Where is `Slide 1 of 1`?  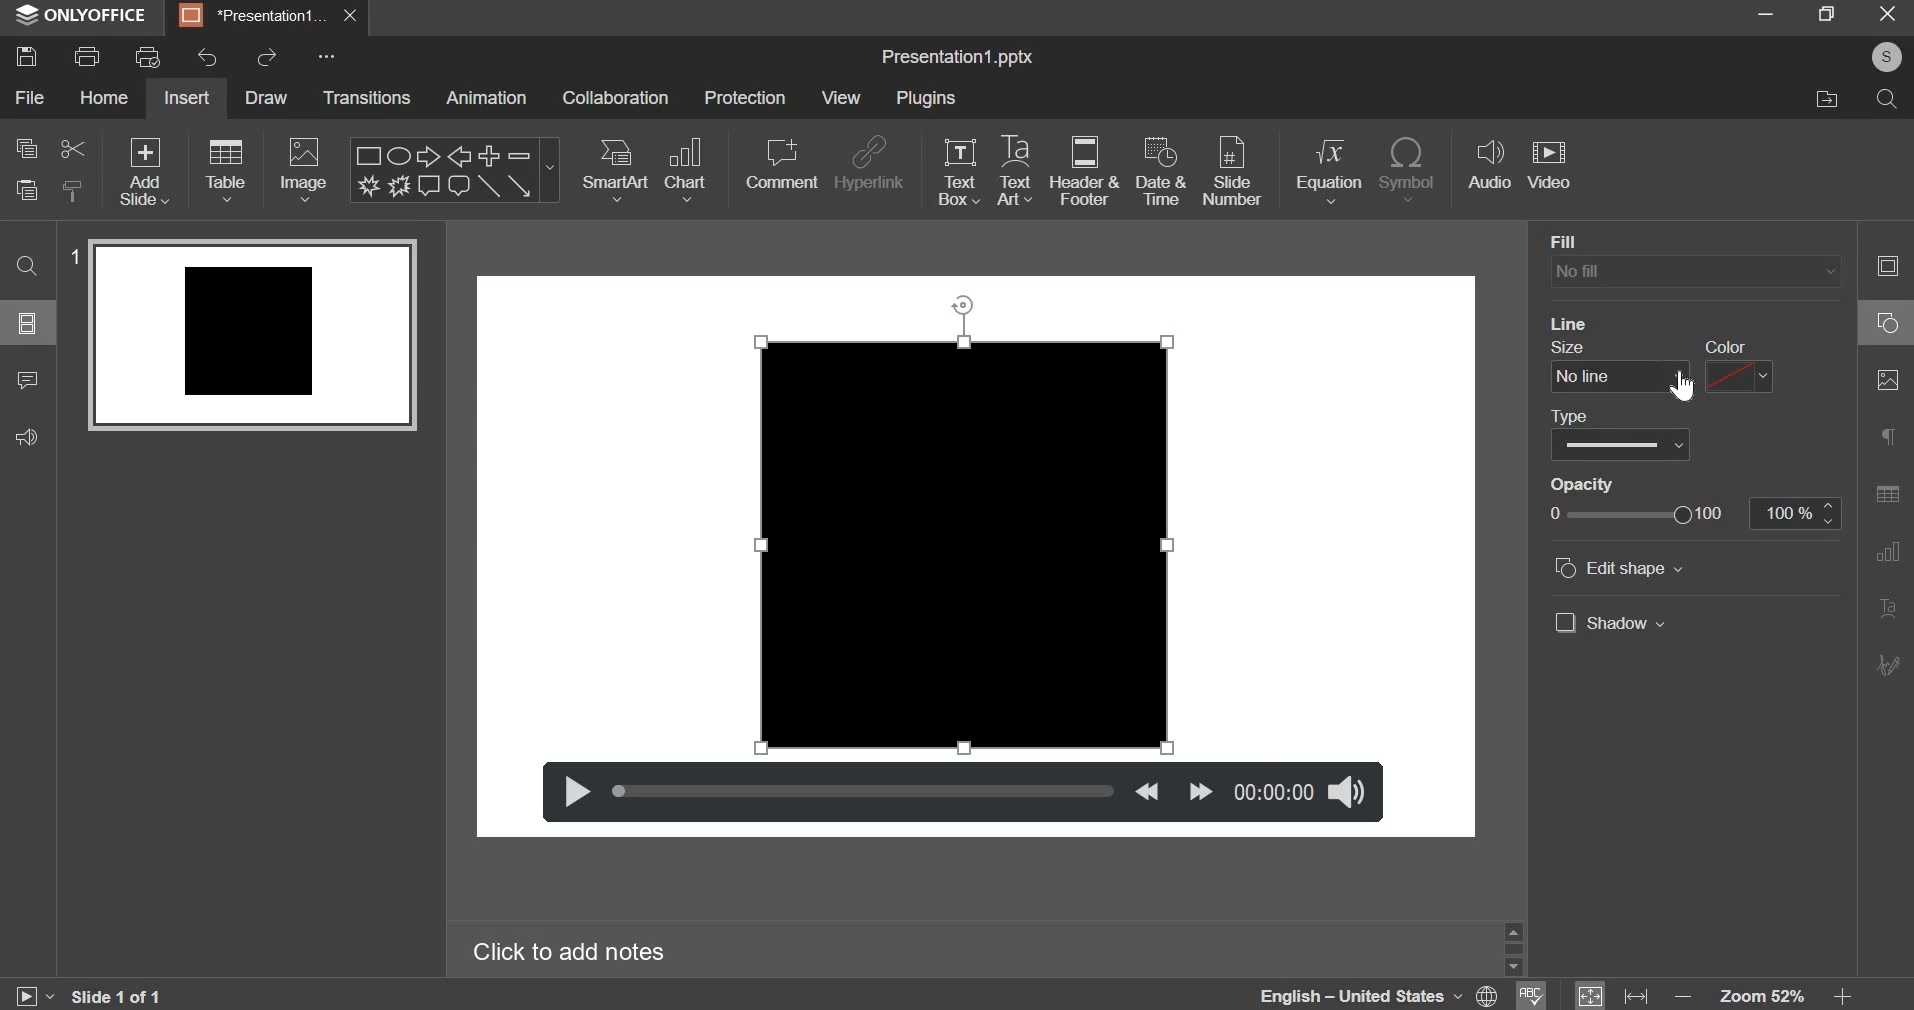
Slide 1 of 1 is located at coordinates (122, 995).